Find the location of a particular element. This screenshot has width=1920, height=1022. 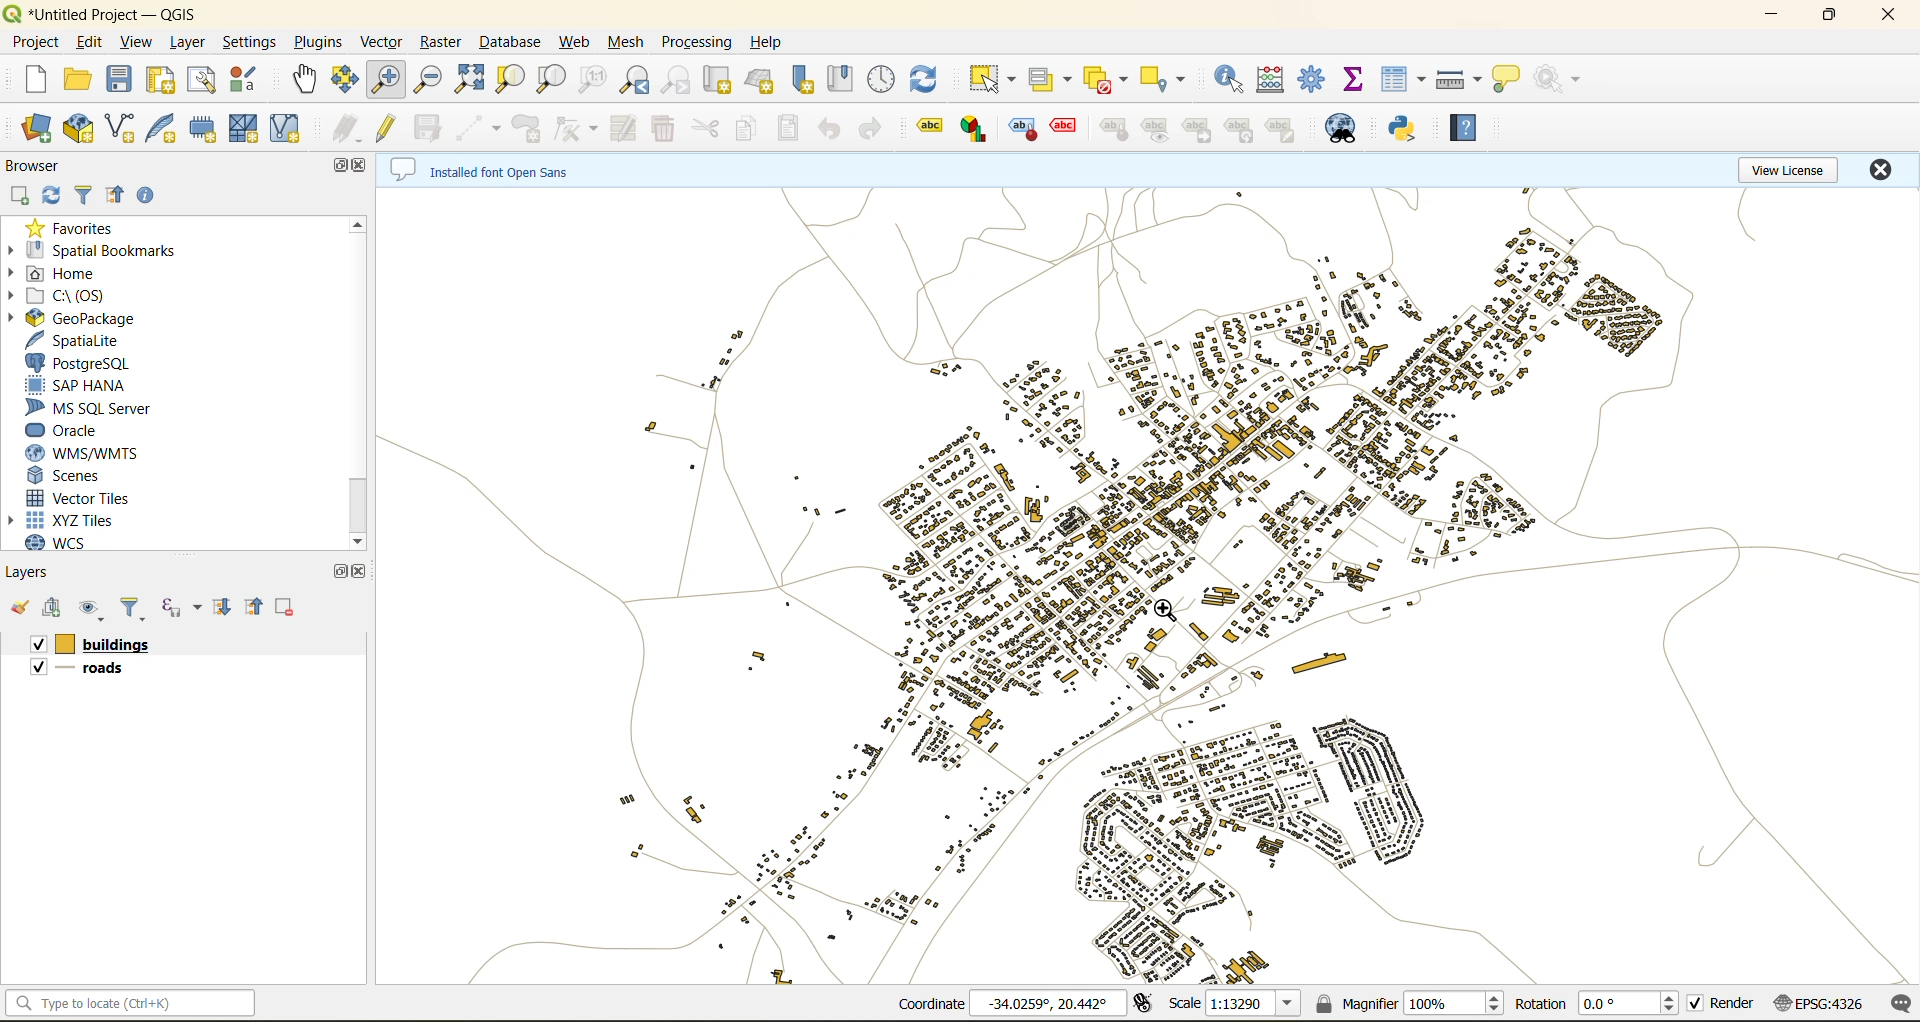

vector tiles is located at coordinates (81, 499).